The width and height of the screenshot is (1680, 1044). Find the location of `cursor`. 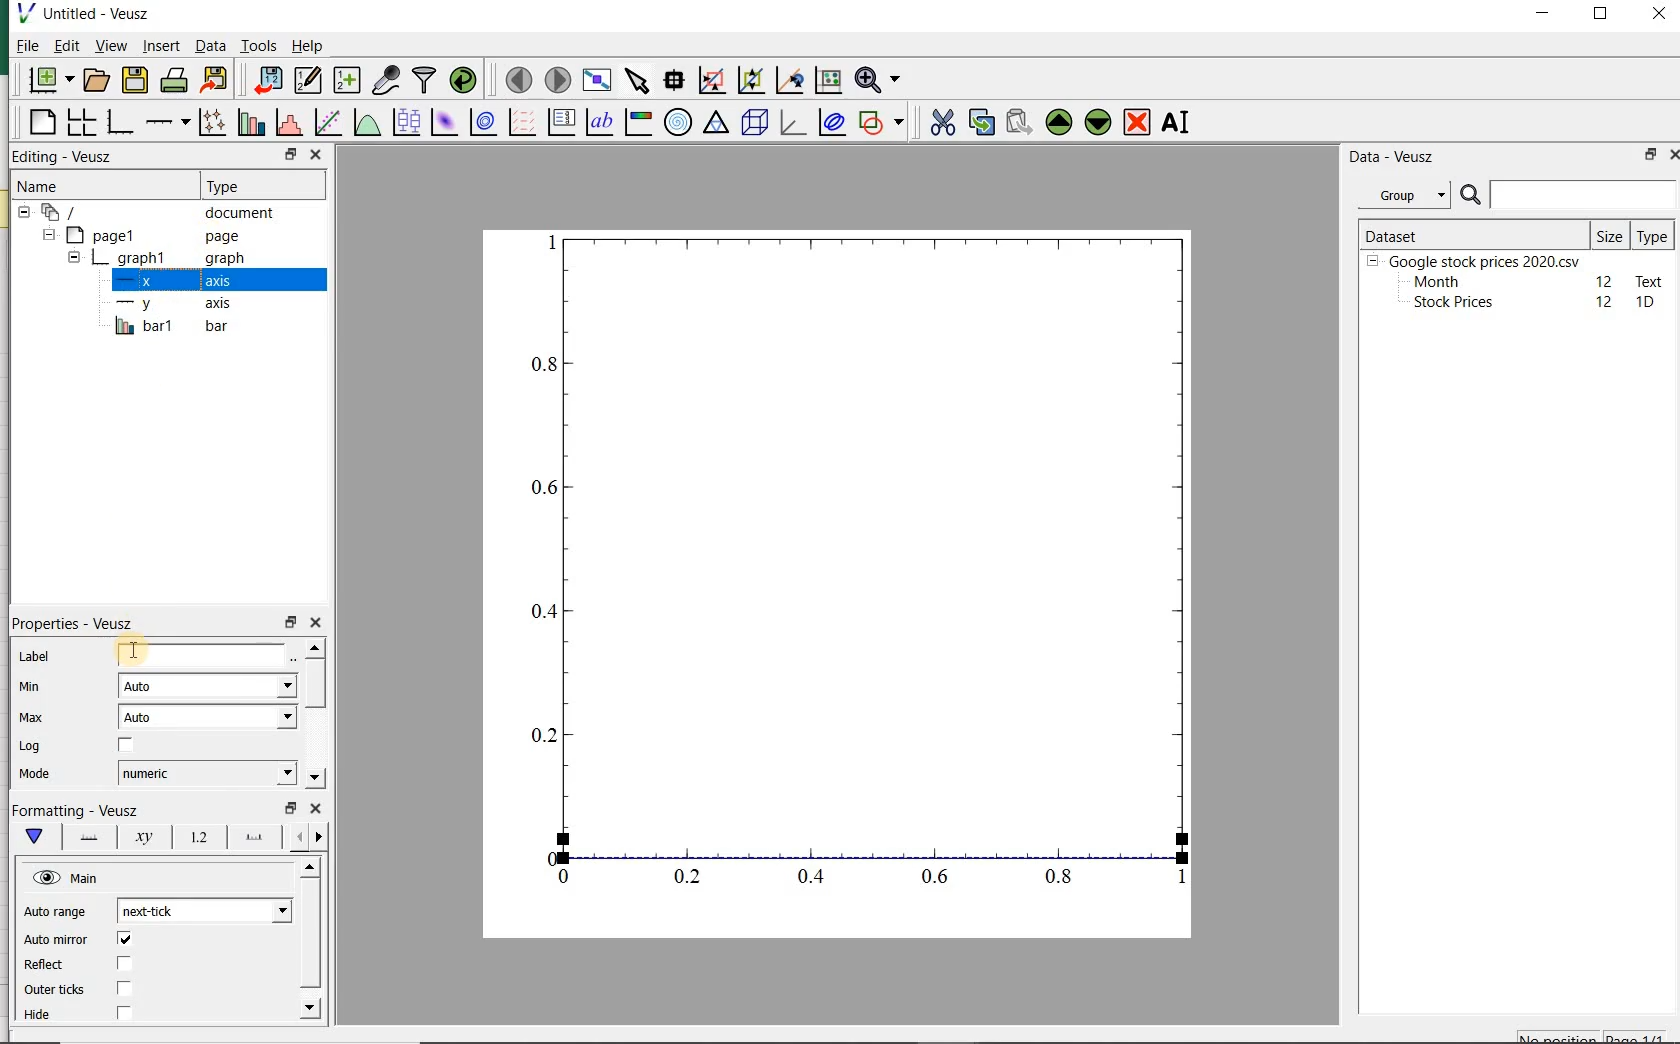

cursor is located at coordinates (132, 652).